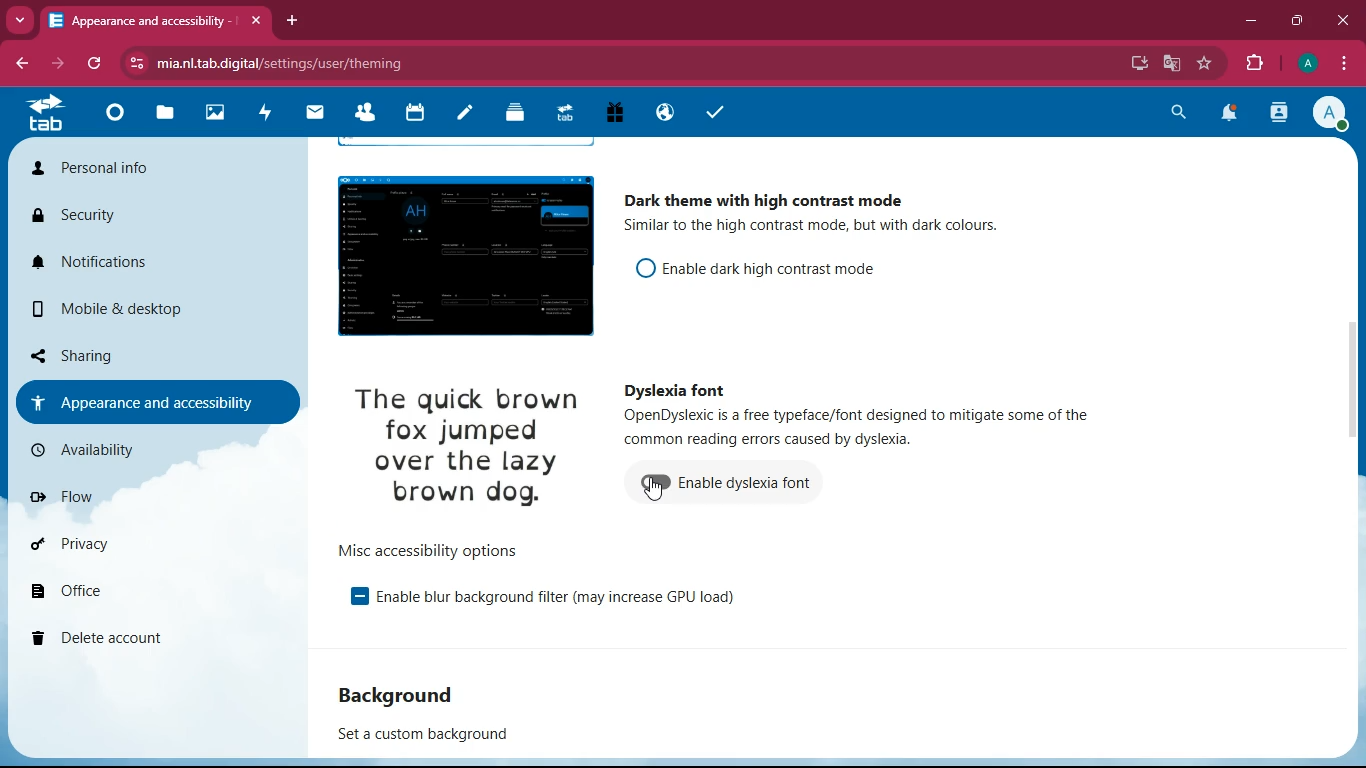 Image resolution: width=1366 pixels, height=768 pixels. I want to click on images, so click(220, 113).